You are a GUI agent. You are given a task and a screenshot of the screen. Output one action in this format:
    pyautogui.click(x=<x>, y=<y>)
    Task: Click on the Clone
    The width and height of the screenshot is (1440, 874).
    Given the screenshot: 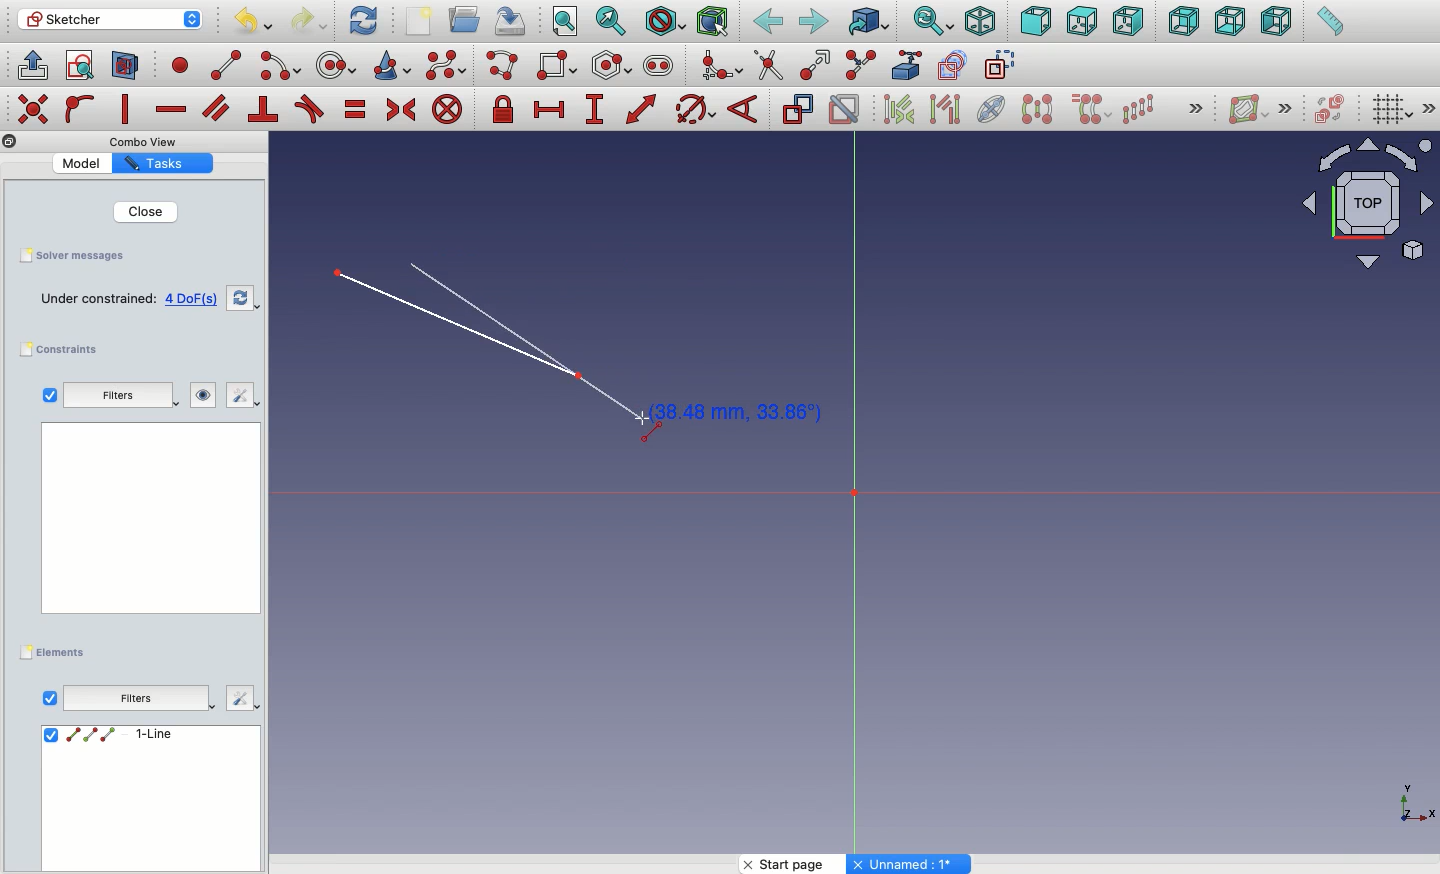 What is the action you would take?
    pyautogui.click(x=1093, y=111)
    